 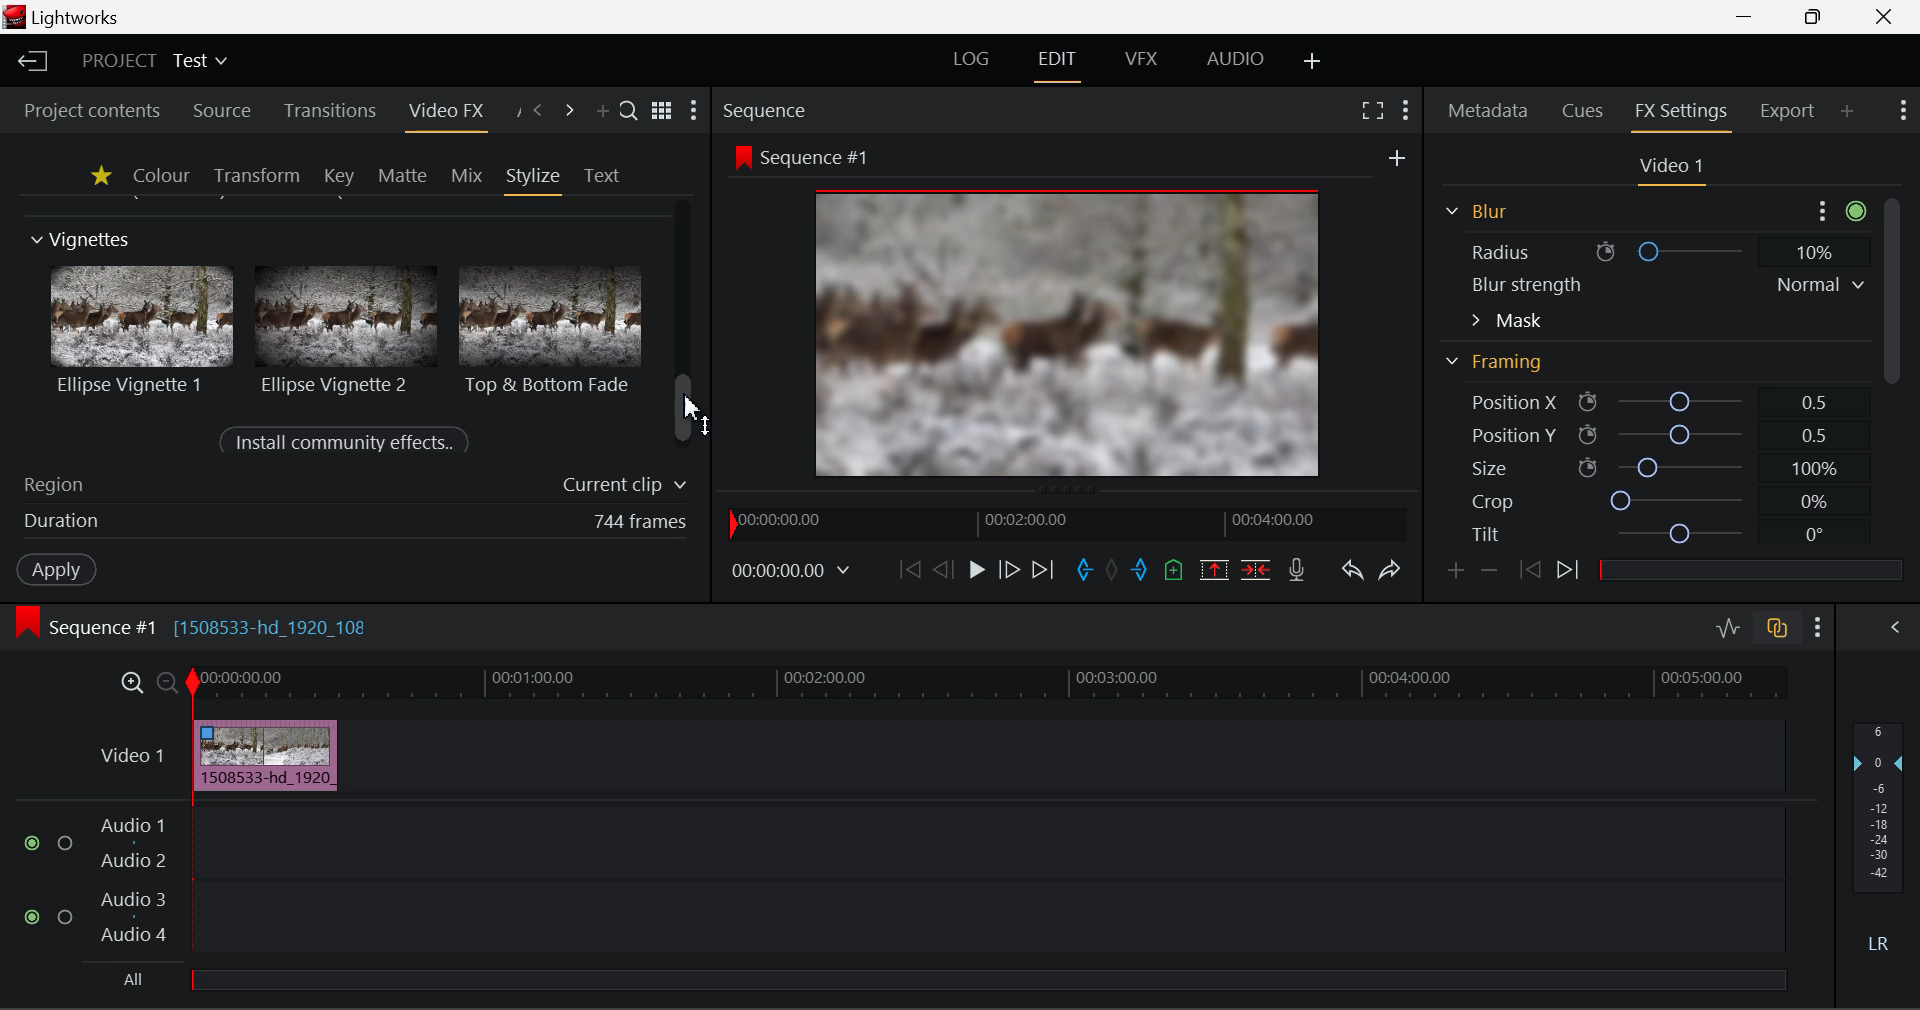 What do you see at coordinates (884, 900) in the screenshot?
I see `Audio Input Field` at bounding box center [884, 900].